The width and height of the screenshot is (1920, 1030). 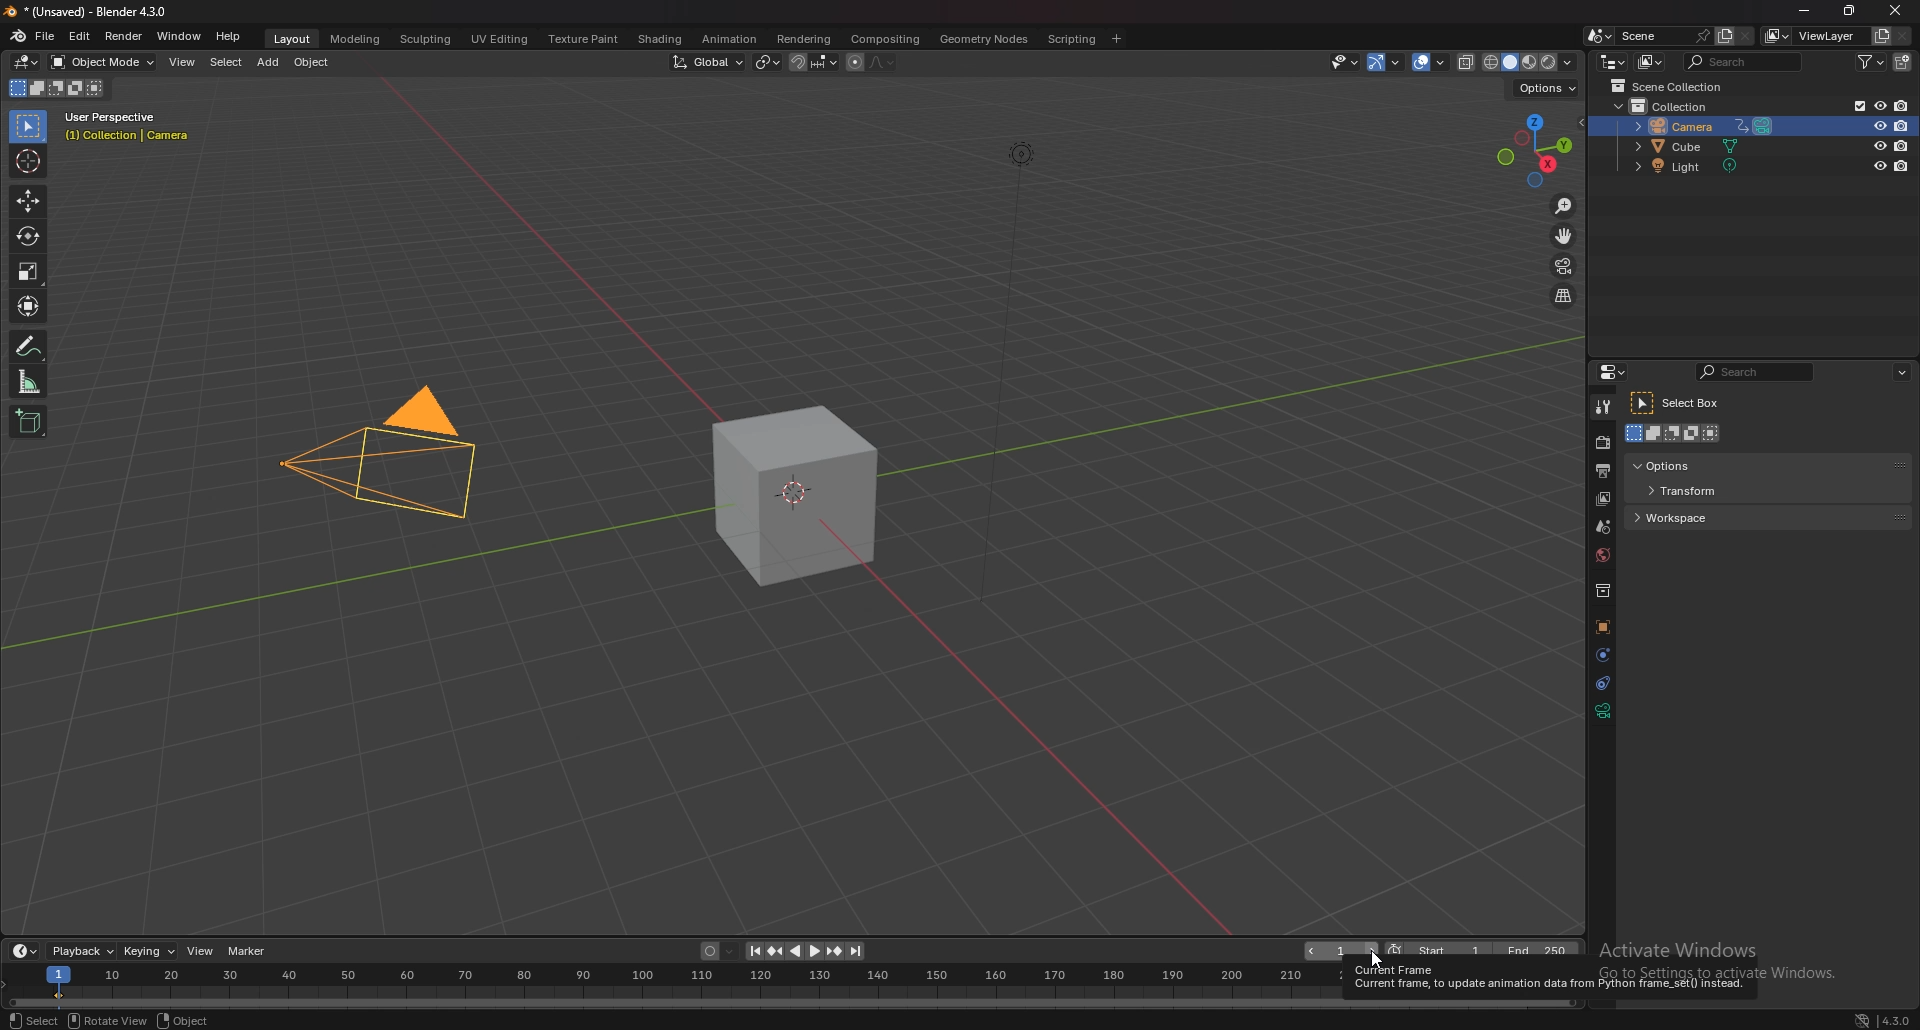 I want to click on scale, so click(x=31, y=270).